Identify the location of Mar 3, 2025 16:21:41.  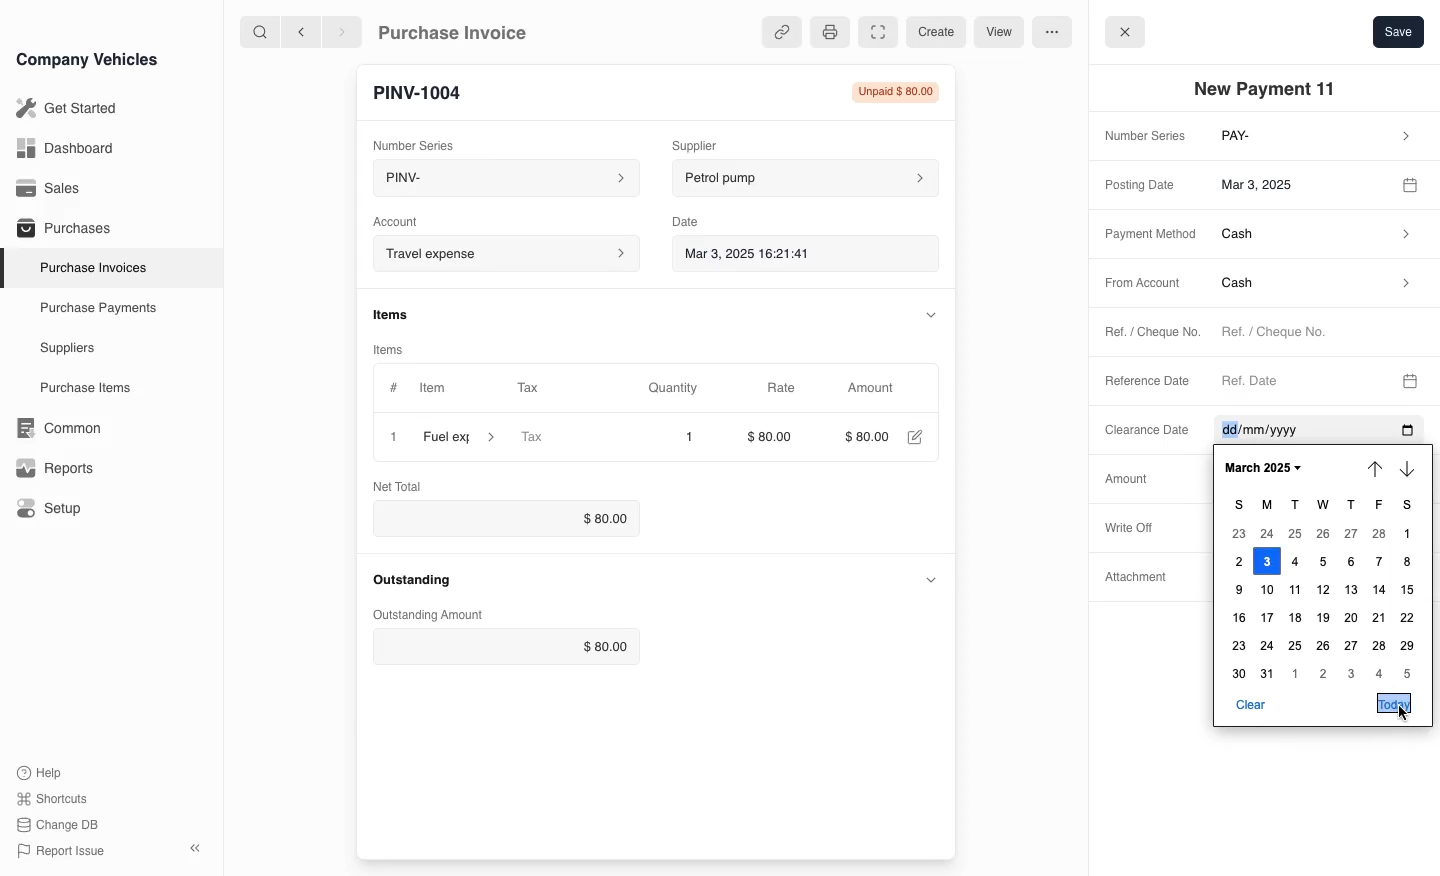
(788, 252).